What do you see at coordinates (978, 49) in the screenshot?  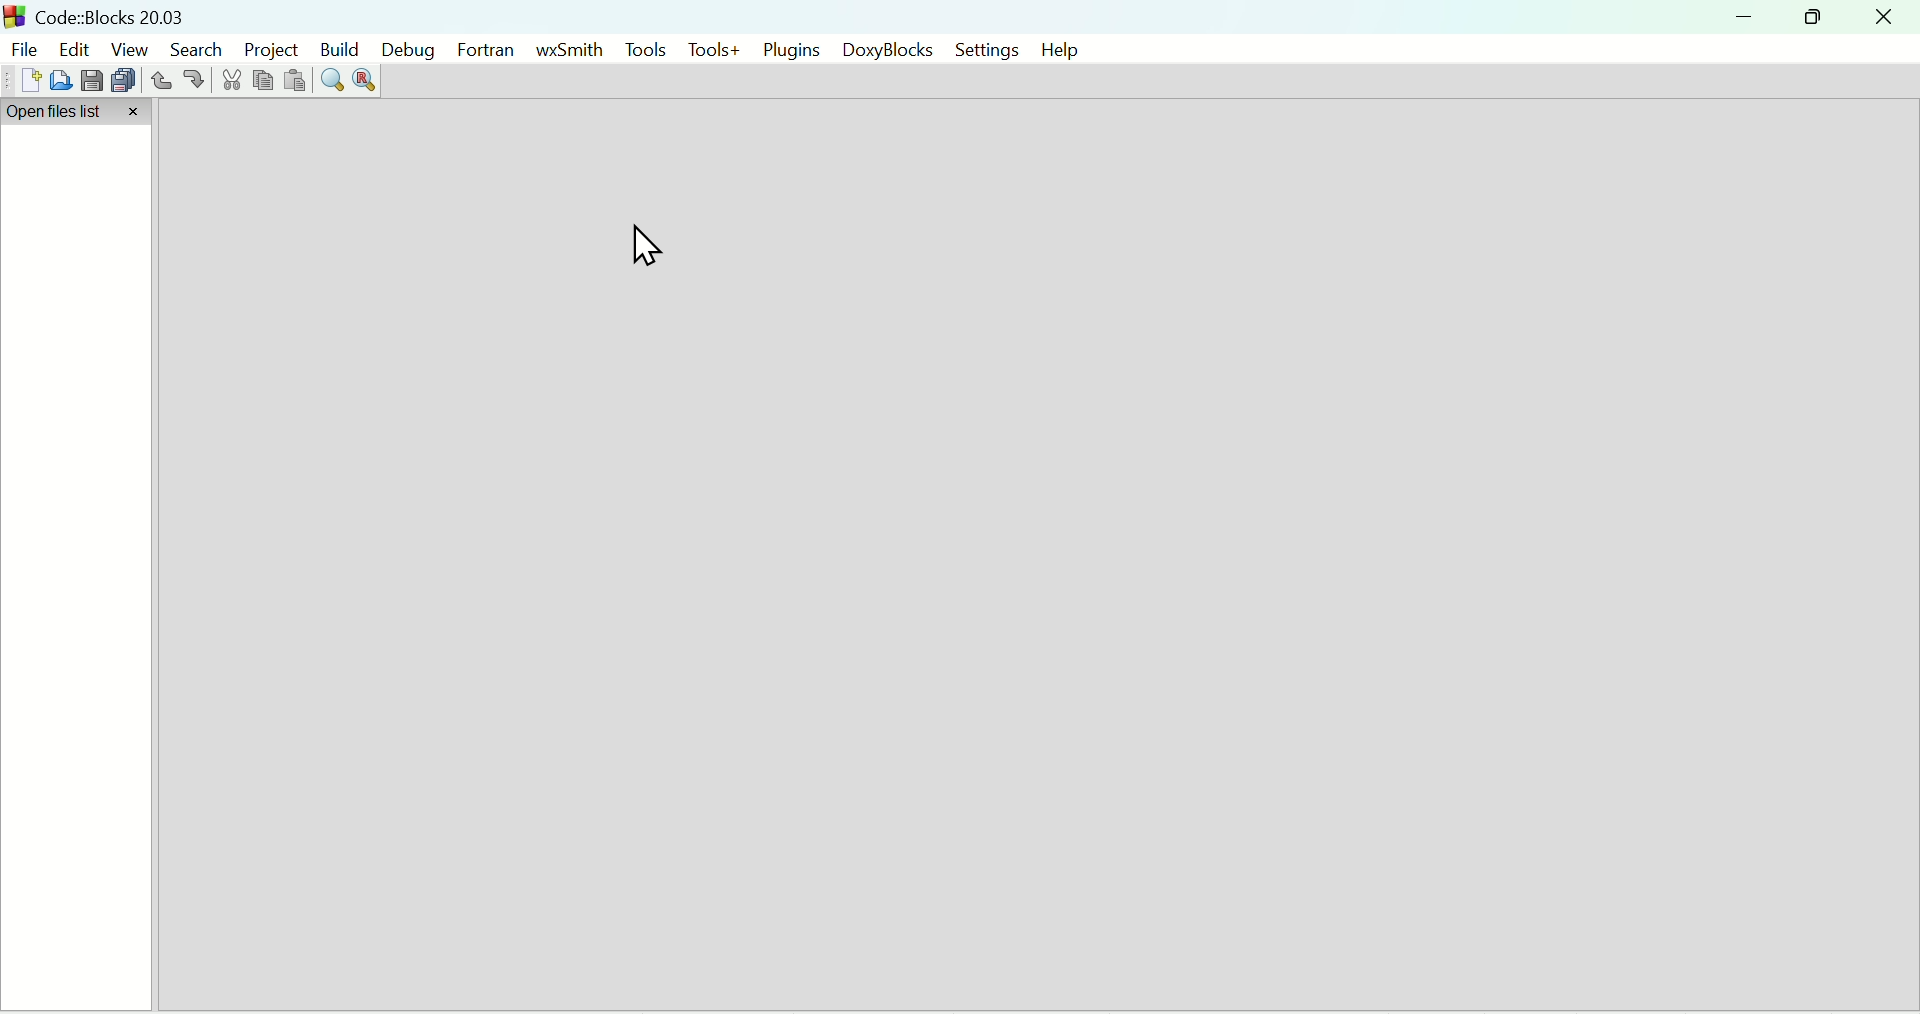 I see ` Settings` at bounding box center [978, 49].